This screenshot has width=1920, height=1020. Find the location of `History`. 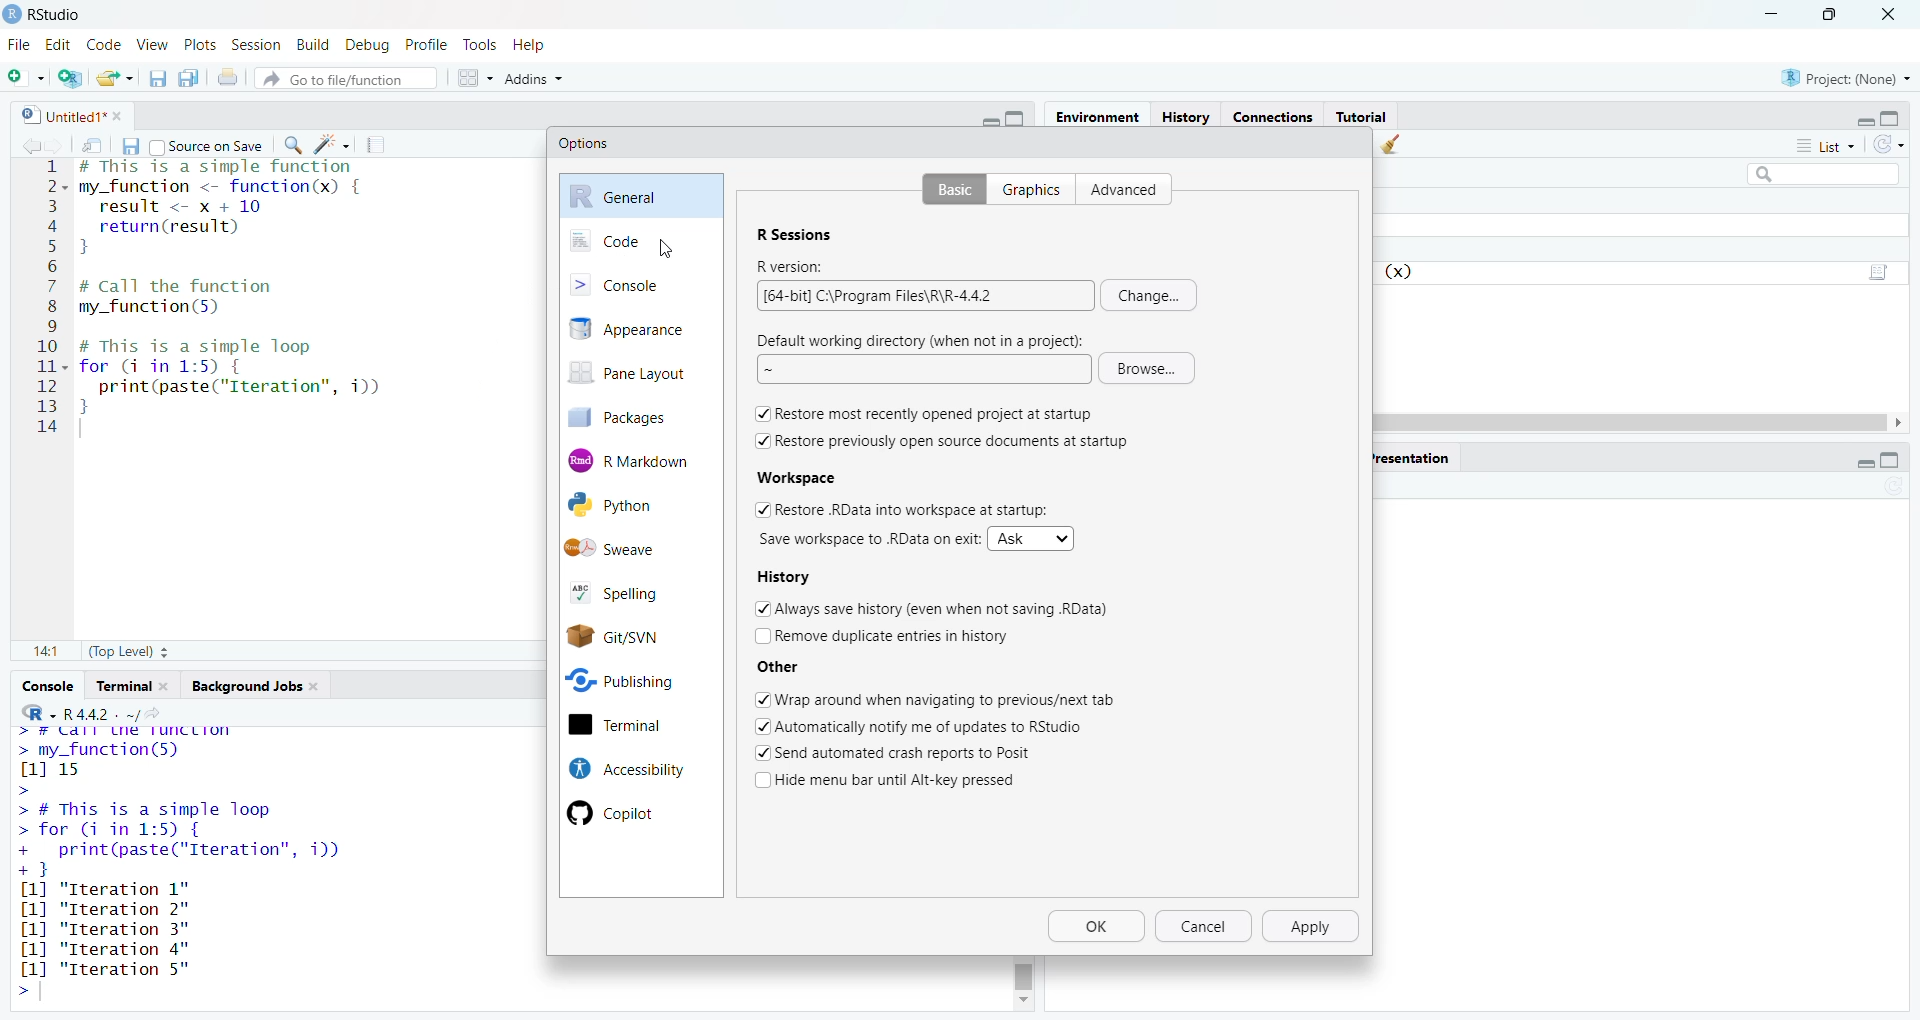

History is located at coordinates (1186, 115).